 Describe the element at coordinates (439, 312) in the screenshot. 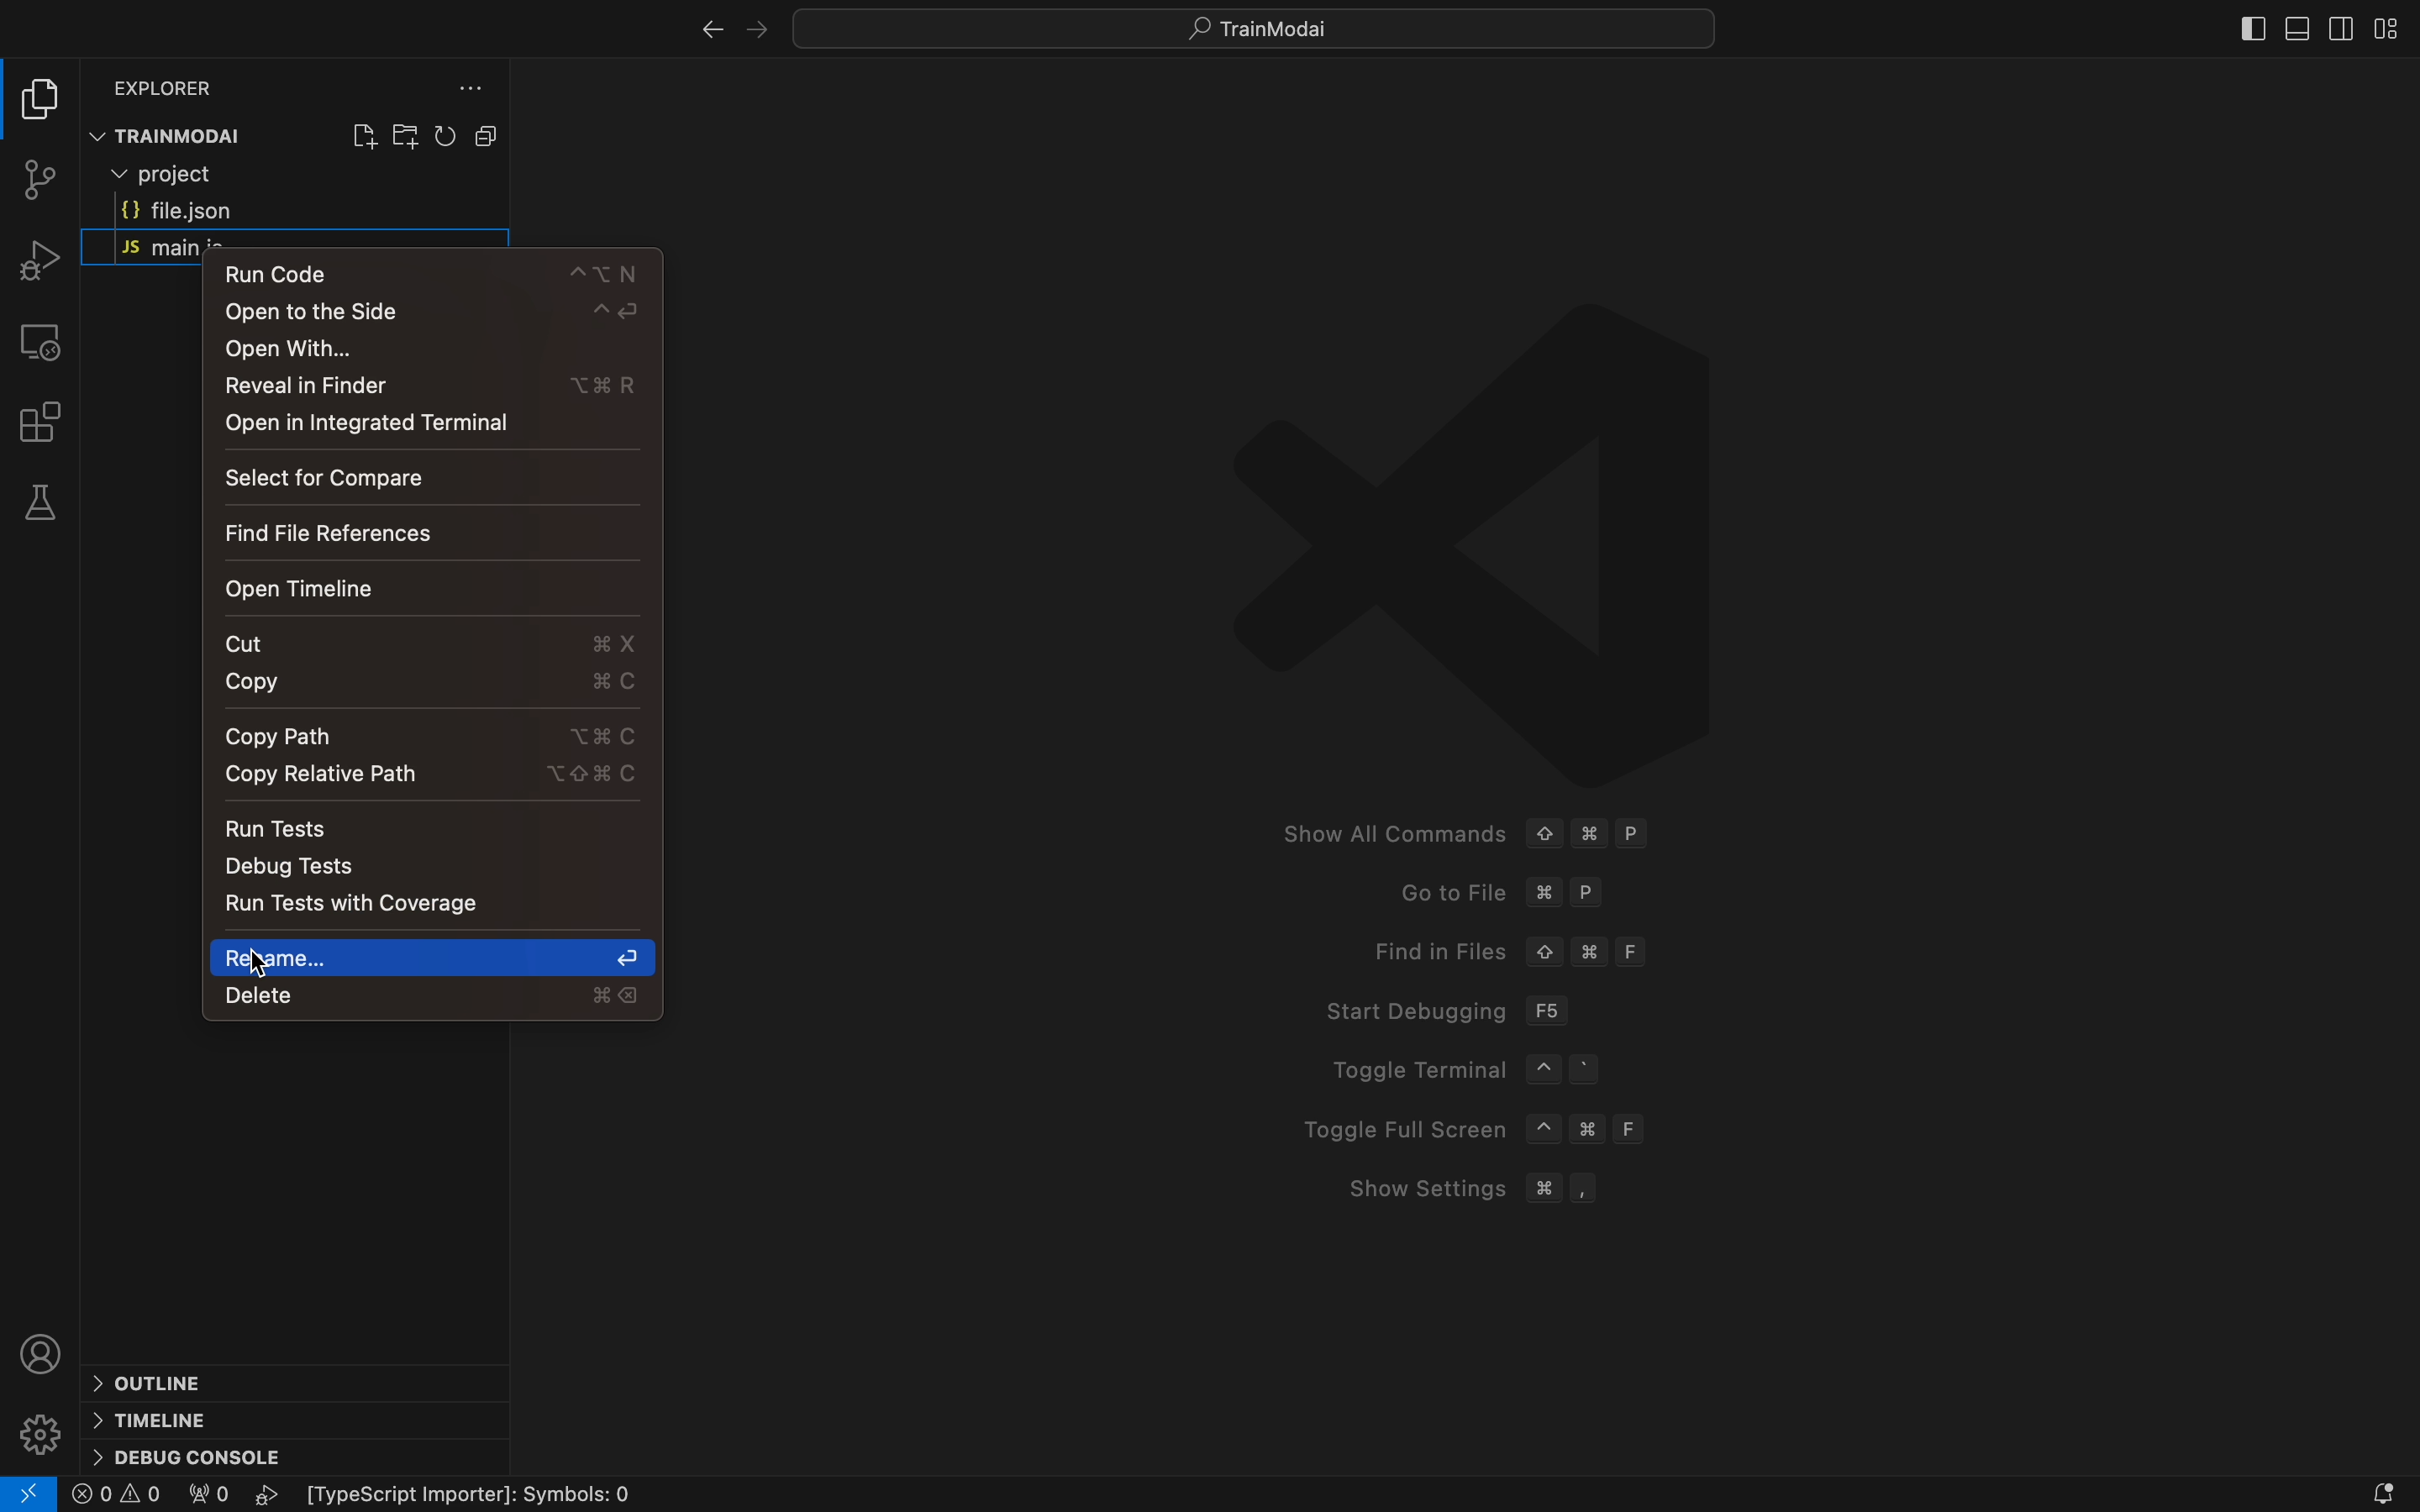

I see `open to the side` at that location.